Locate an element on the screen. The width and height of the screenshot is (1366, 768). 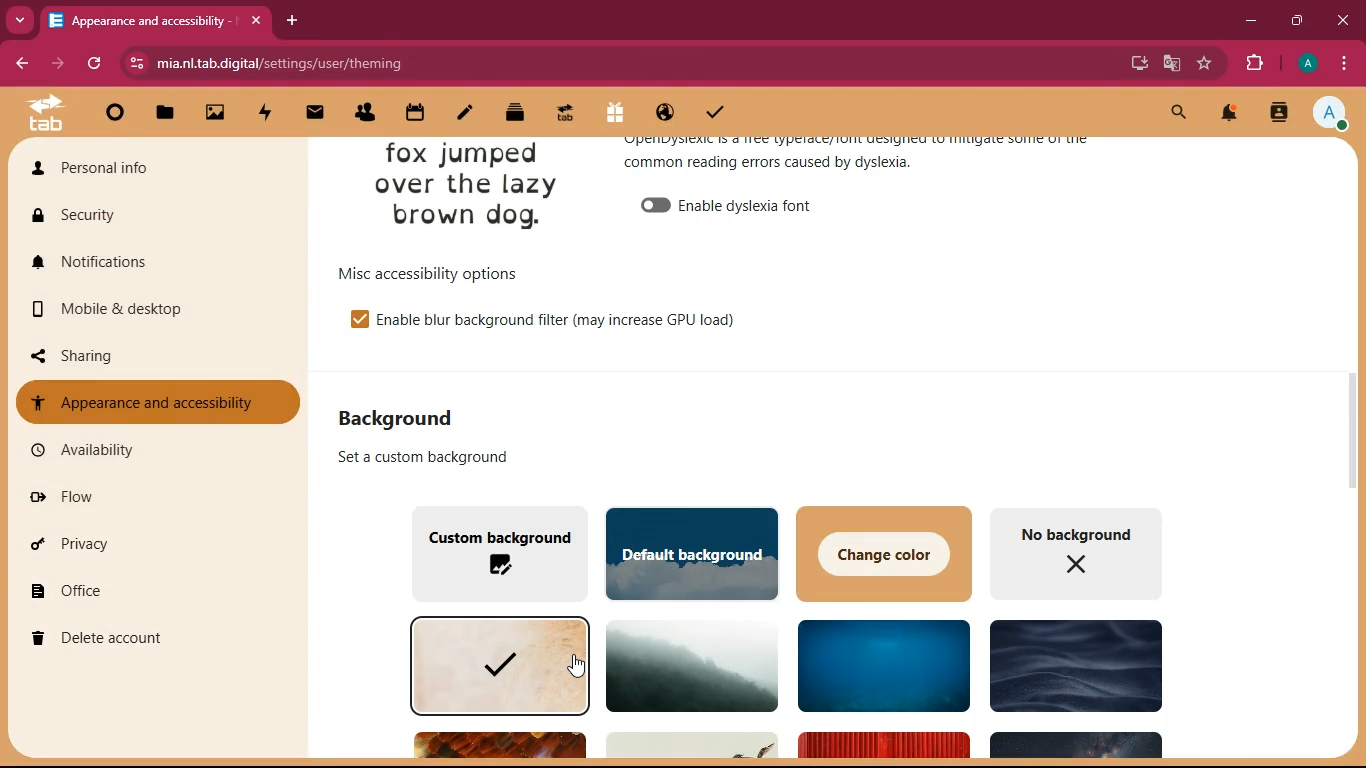
home is located at coordinates (115, 114).